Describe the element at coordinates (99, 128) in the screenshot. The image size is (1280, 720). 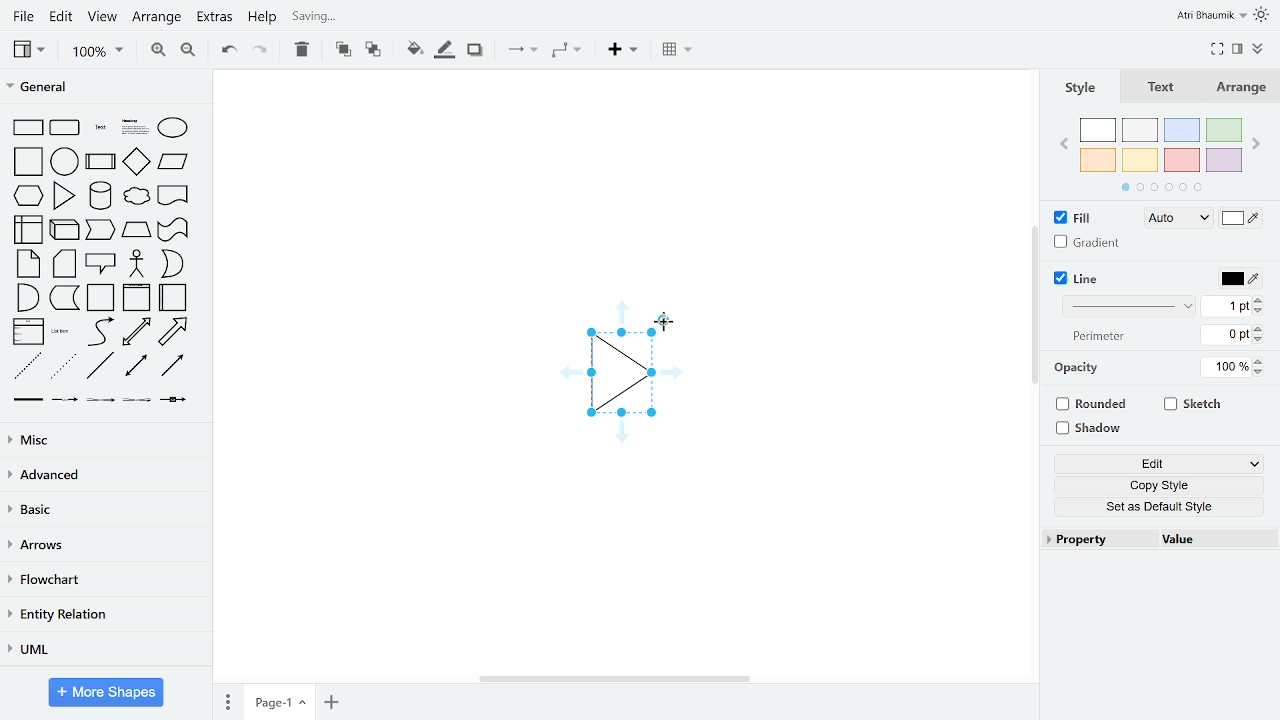
I see `text` at that location.